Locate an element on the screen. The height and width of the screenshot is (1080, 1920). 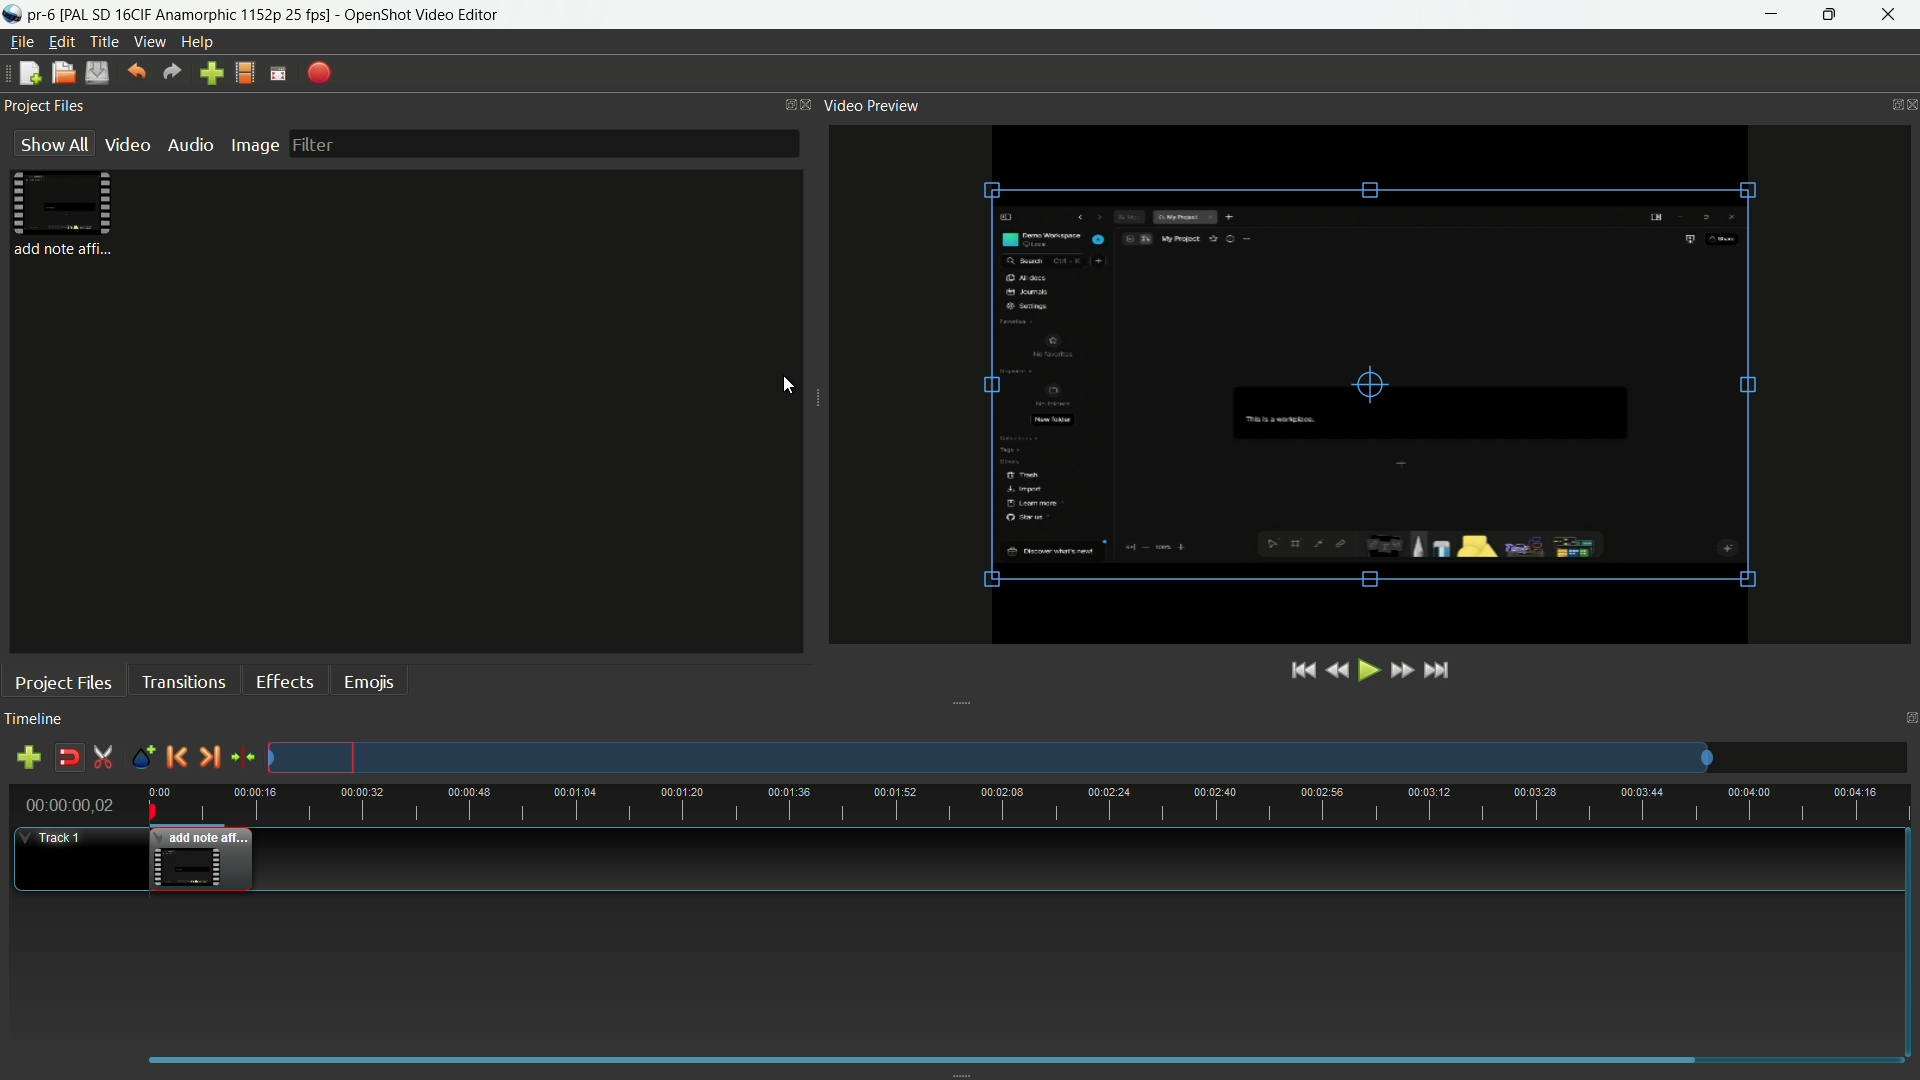
redo is located at coordinates (172, 72).